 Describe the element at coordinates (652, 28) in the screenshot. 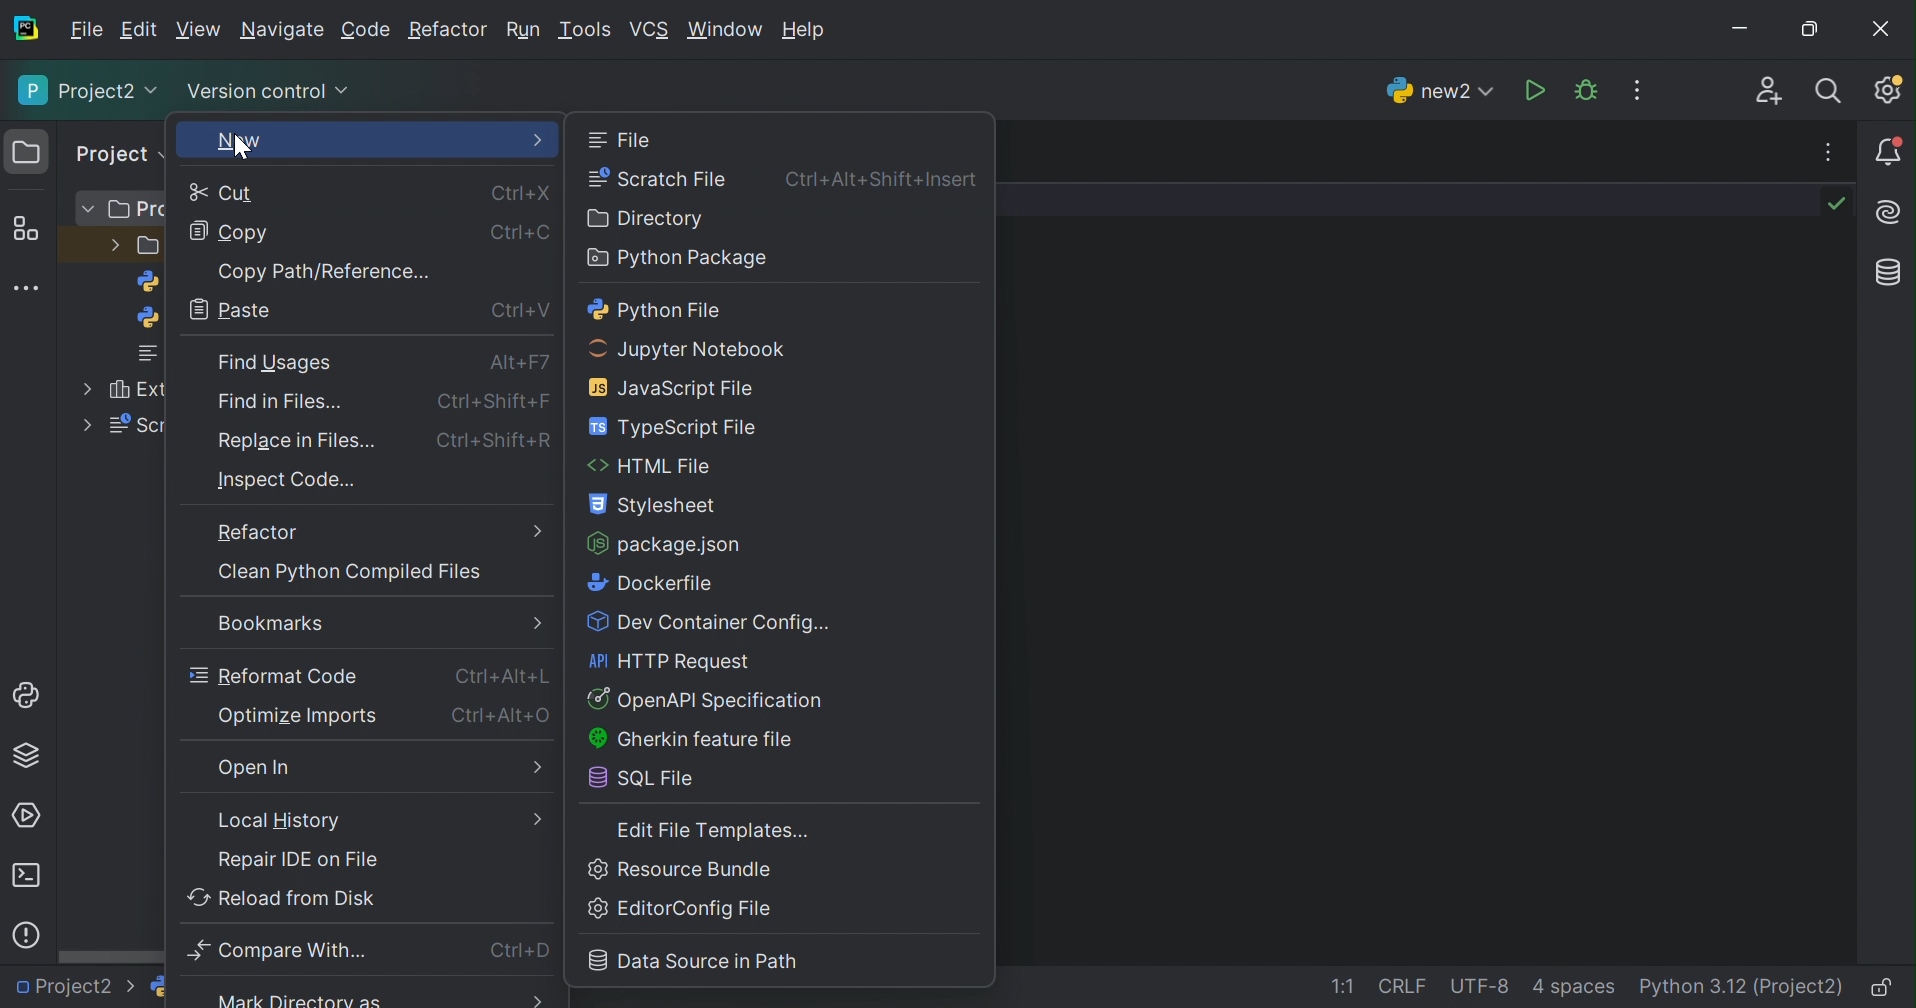

I see `VCS` at that location.